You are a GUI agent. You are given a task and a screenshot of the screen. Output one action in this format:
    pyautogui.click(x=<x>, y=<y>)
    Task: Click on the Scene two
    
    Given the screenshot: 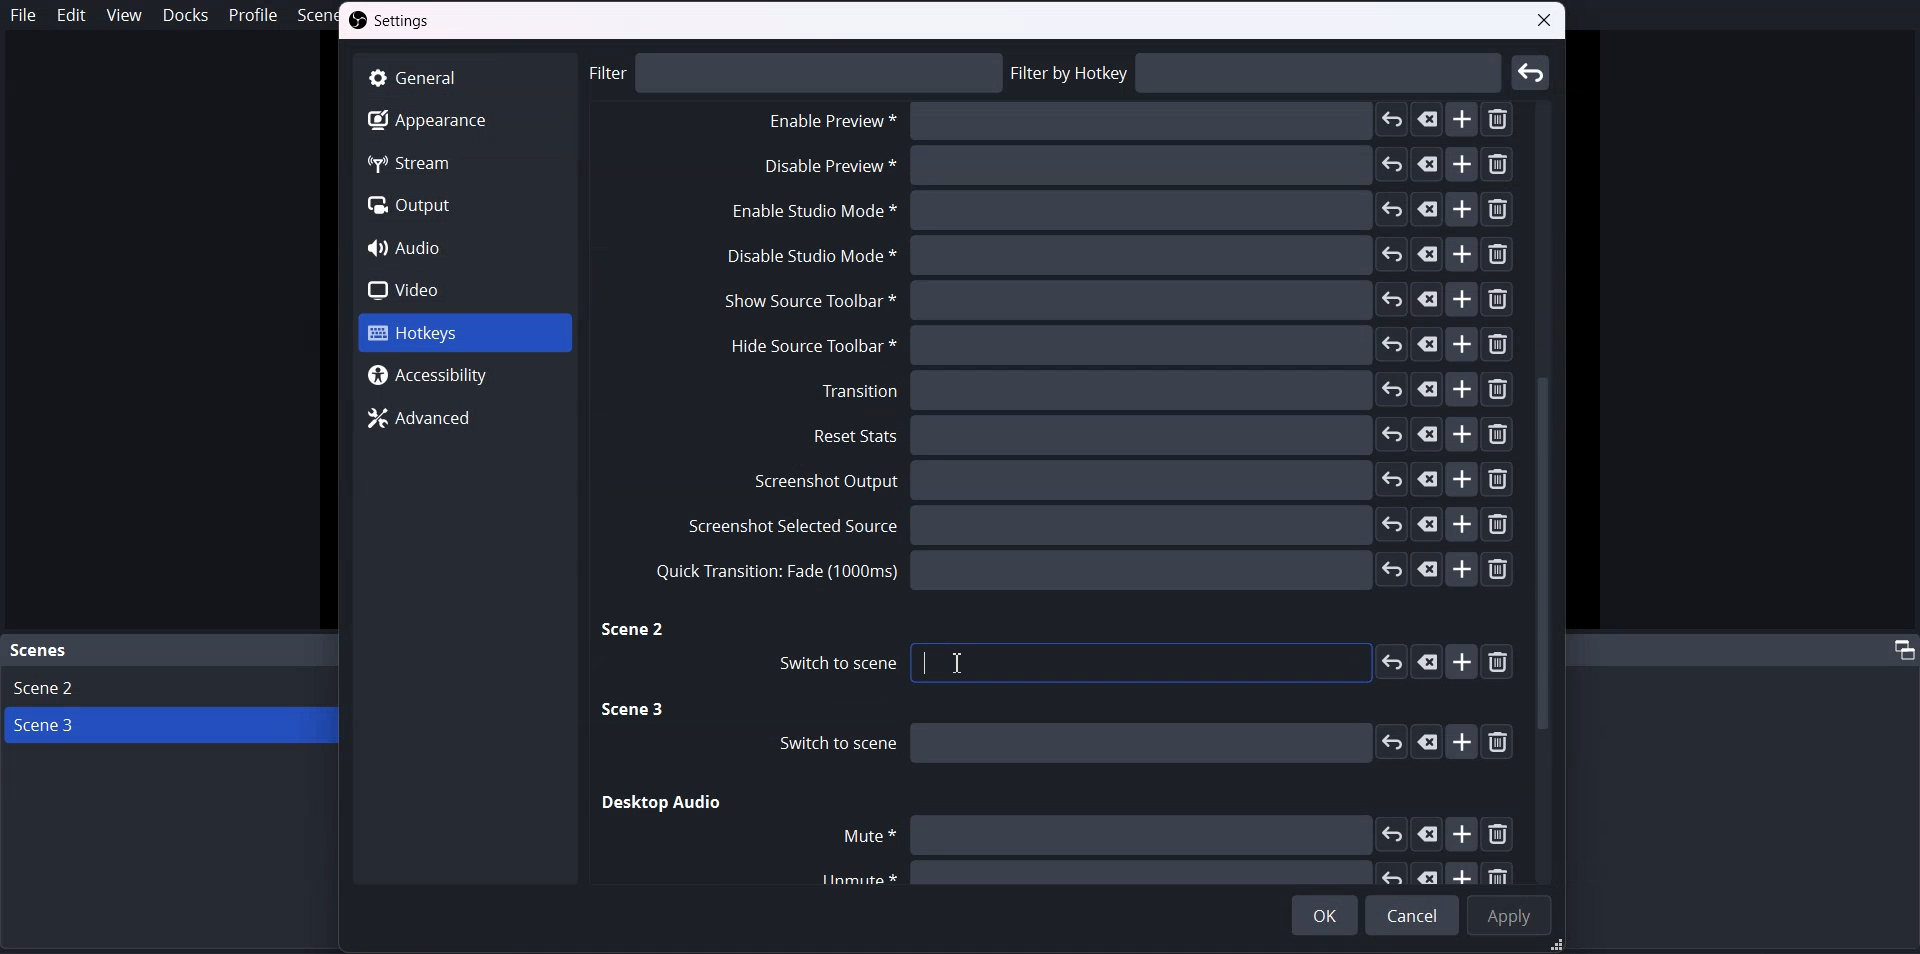 What is the action you would take?
    pyautogui.click(x=635, y=631)
    